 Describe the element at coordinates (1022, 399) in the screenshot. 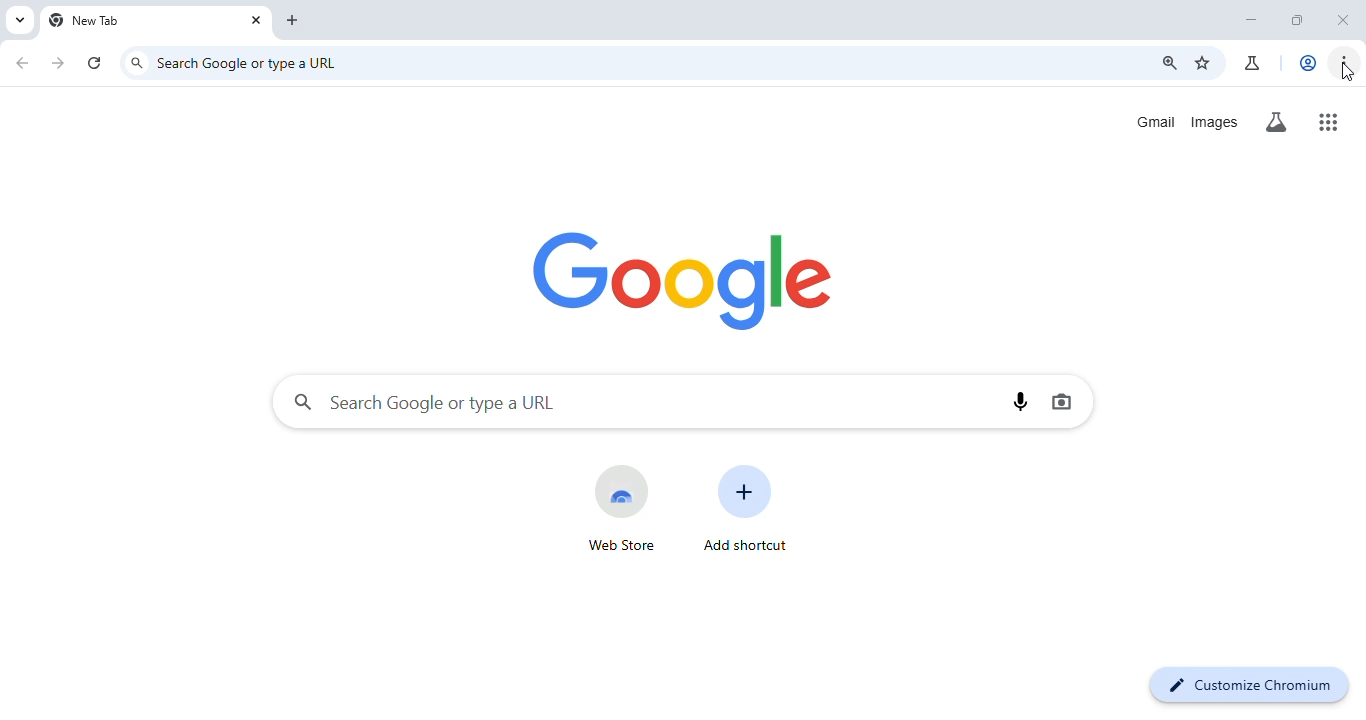

I see `voice search` at that location.